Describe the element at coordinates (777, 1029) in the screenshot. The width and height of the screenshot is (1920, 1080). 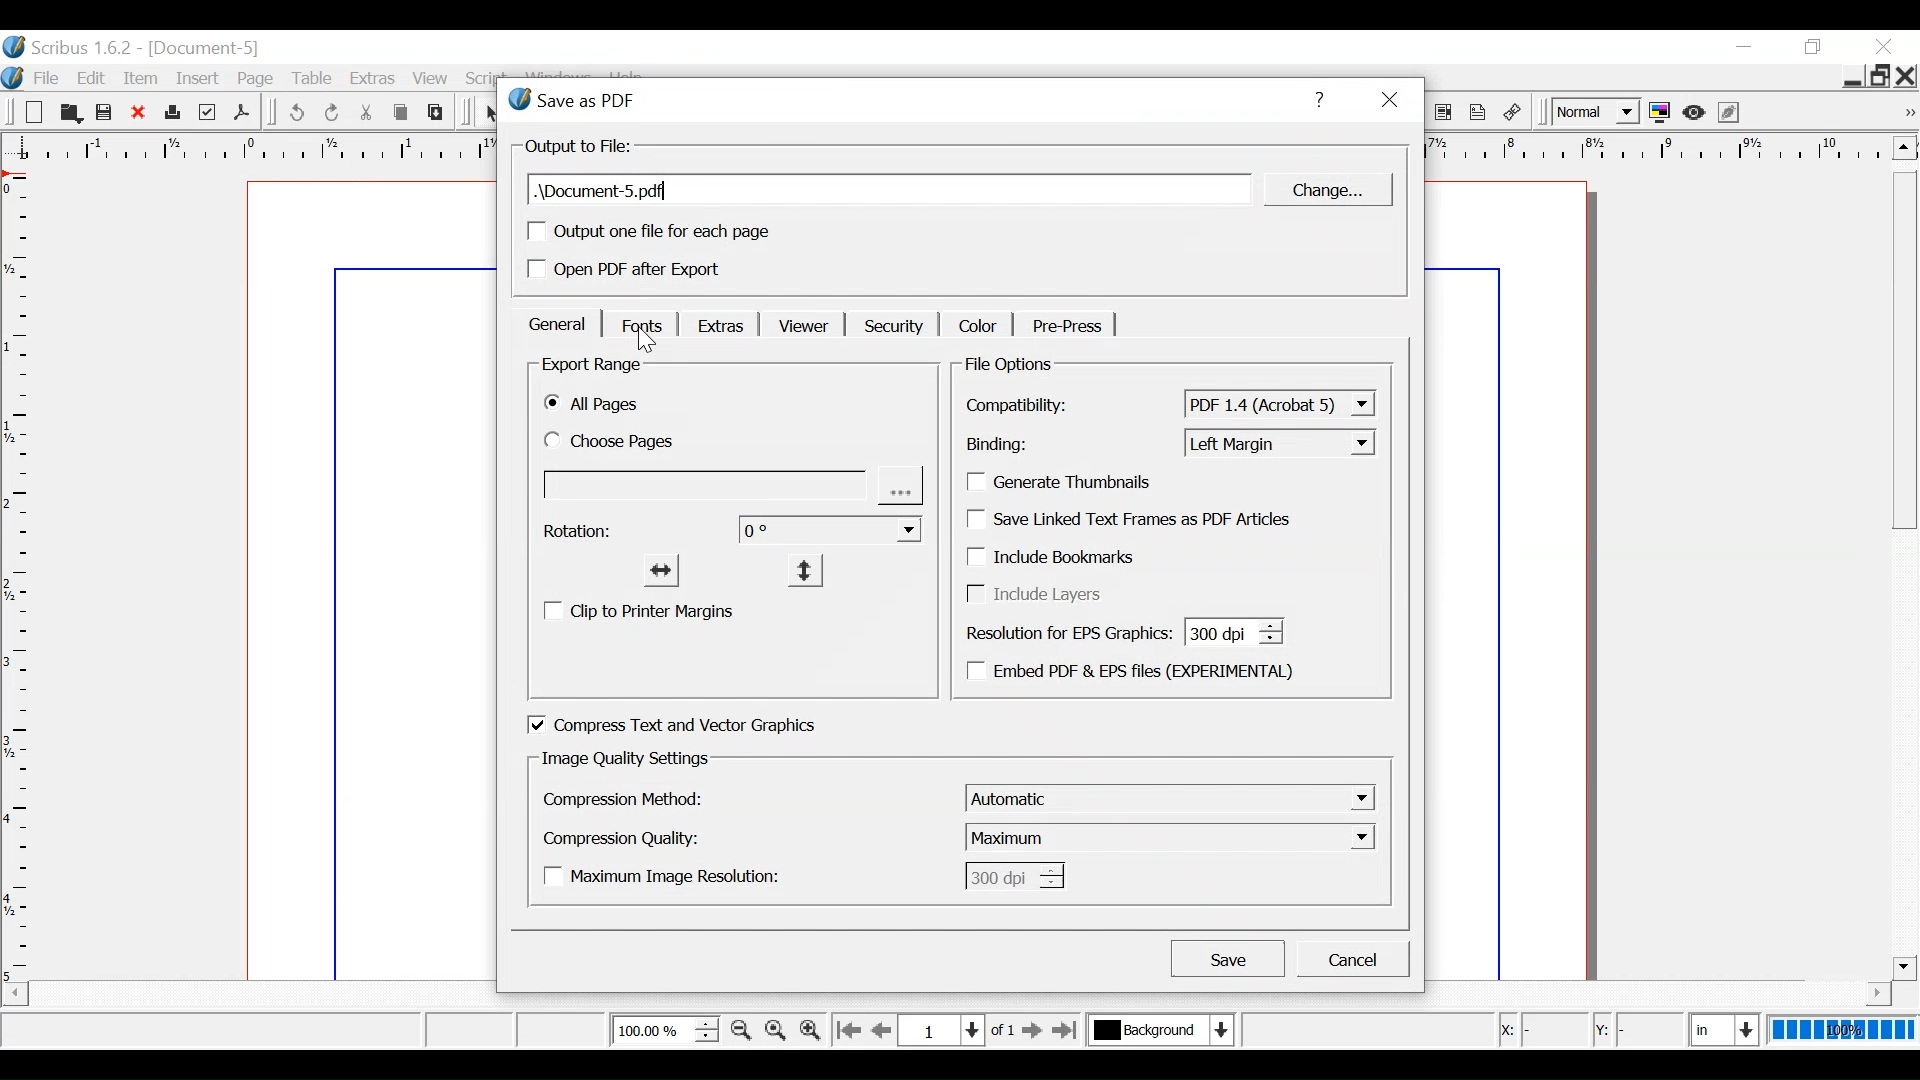
I see `Reset Zoom` at that location.